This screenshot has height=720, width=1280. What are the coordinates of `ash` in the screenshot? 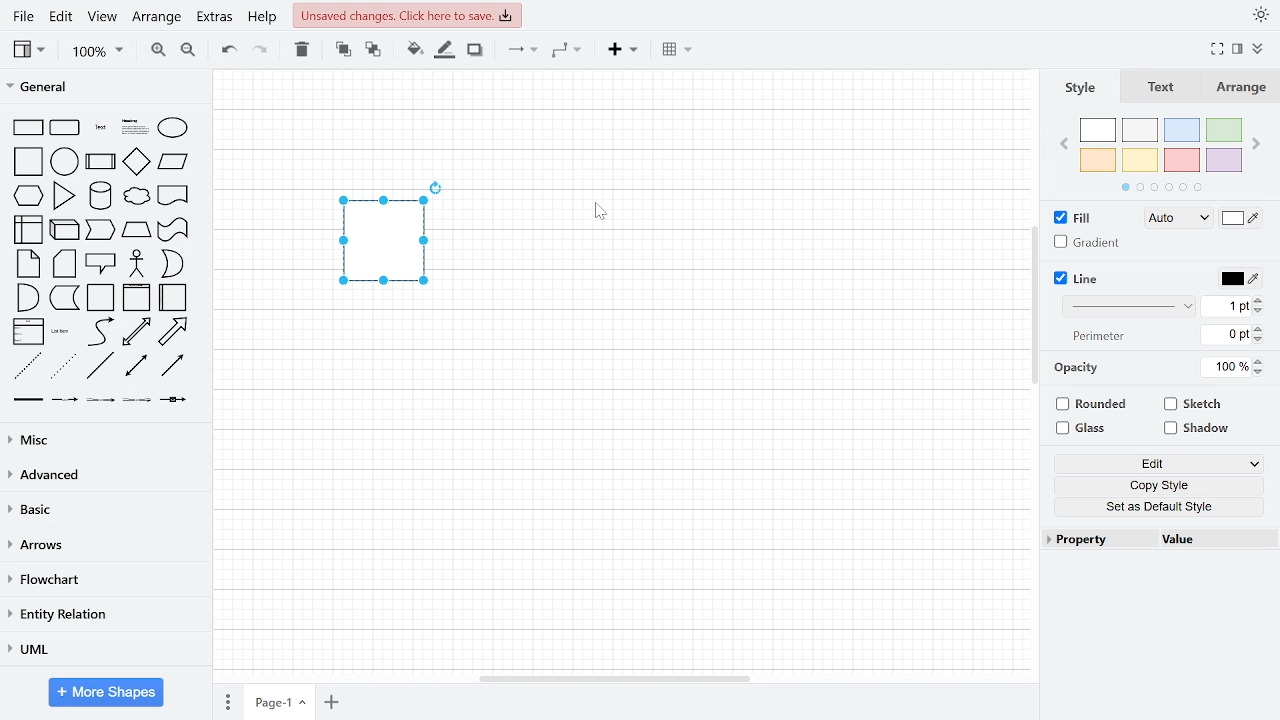 It's located at (1139, 129).